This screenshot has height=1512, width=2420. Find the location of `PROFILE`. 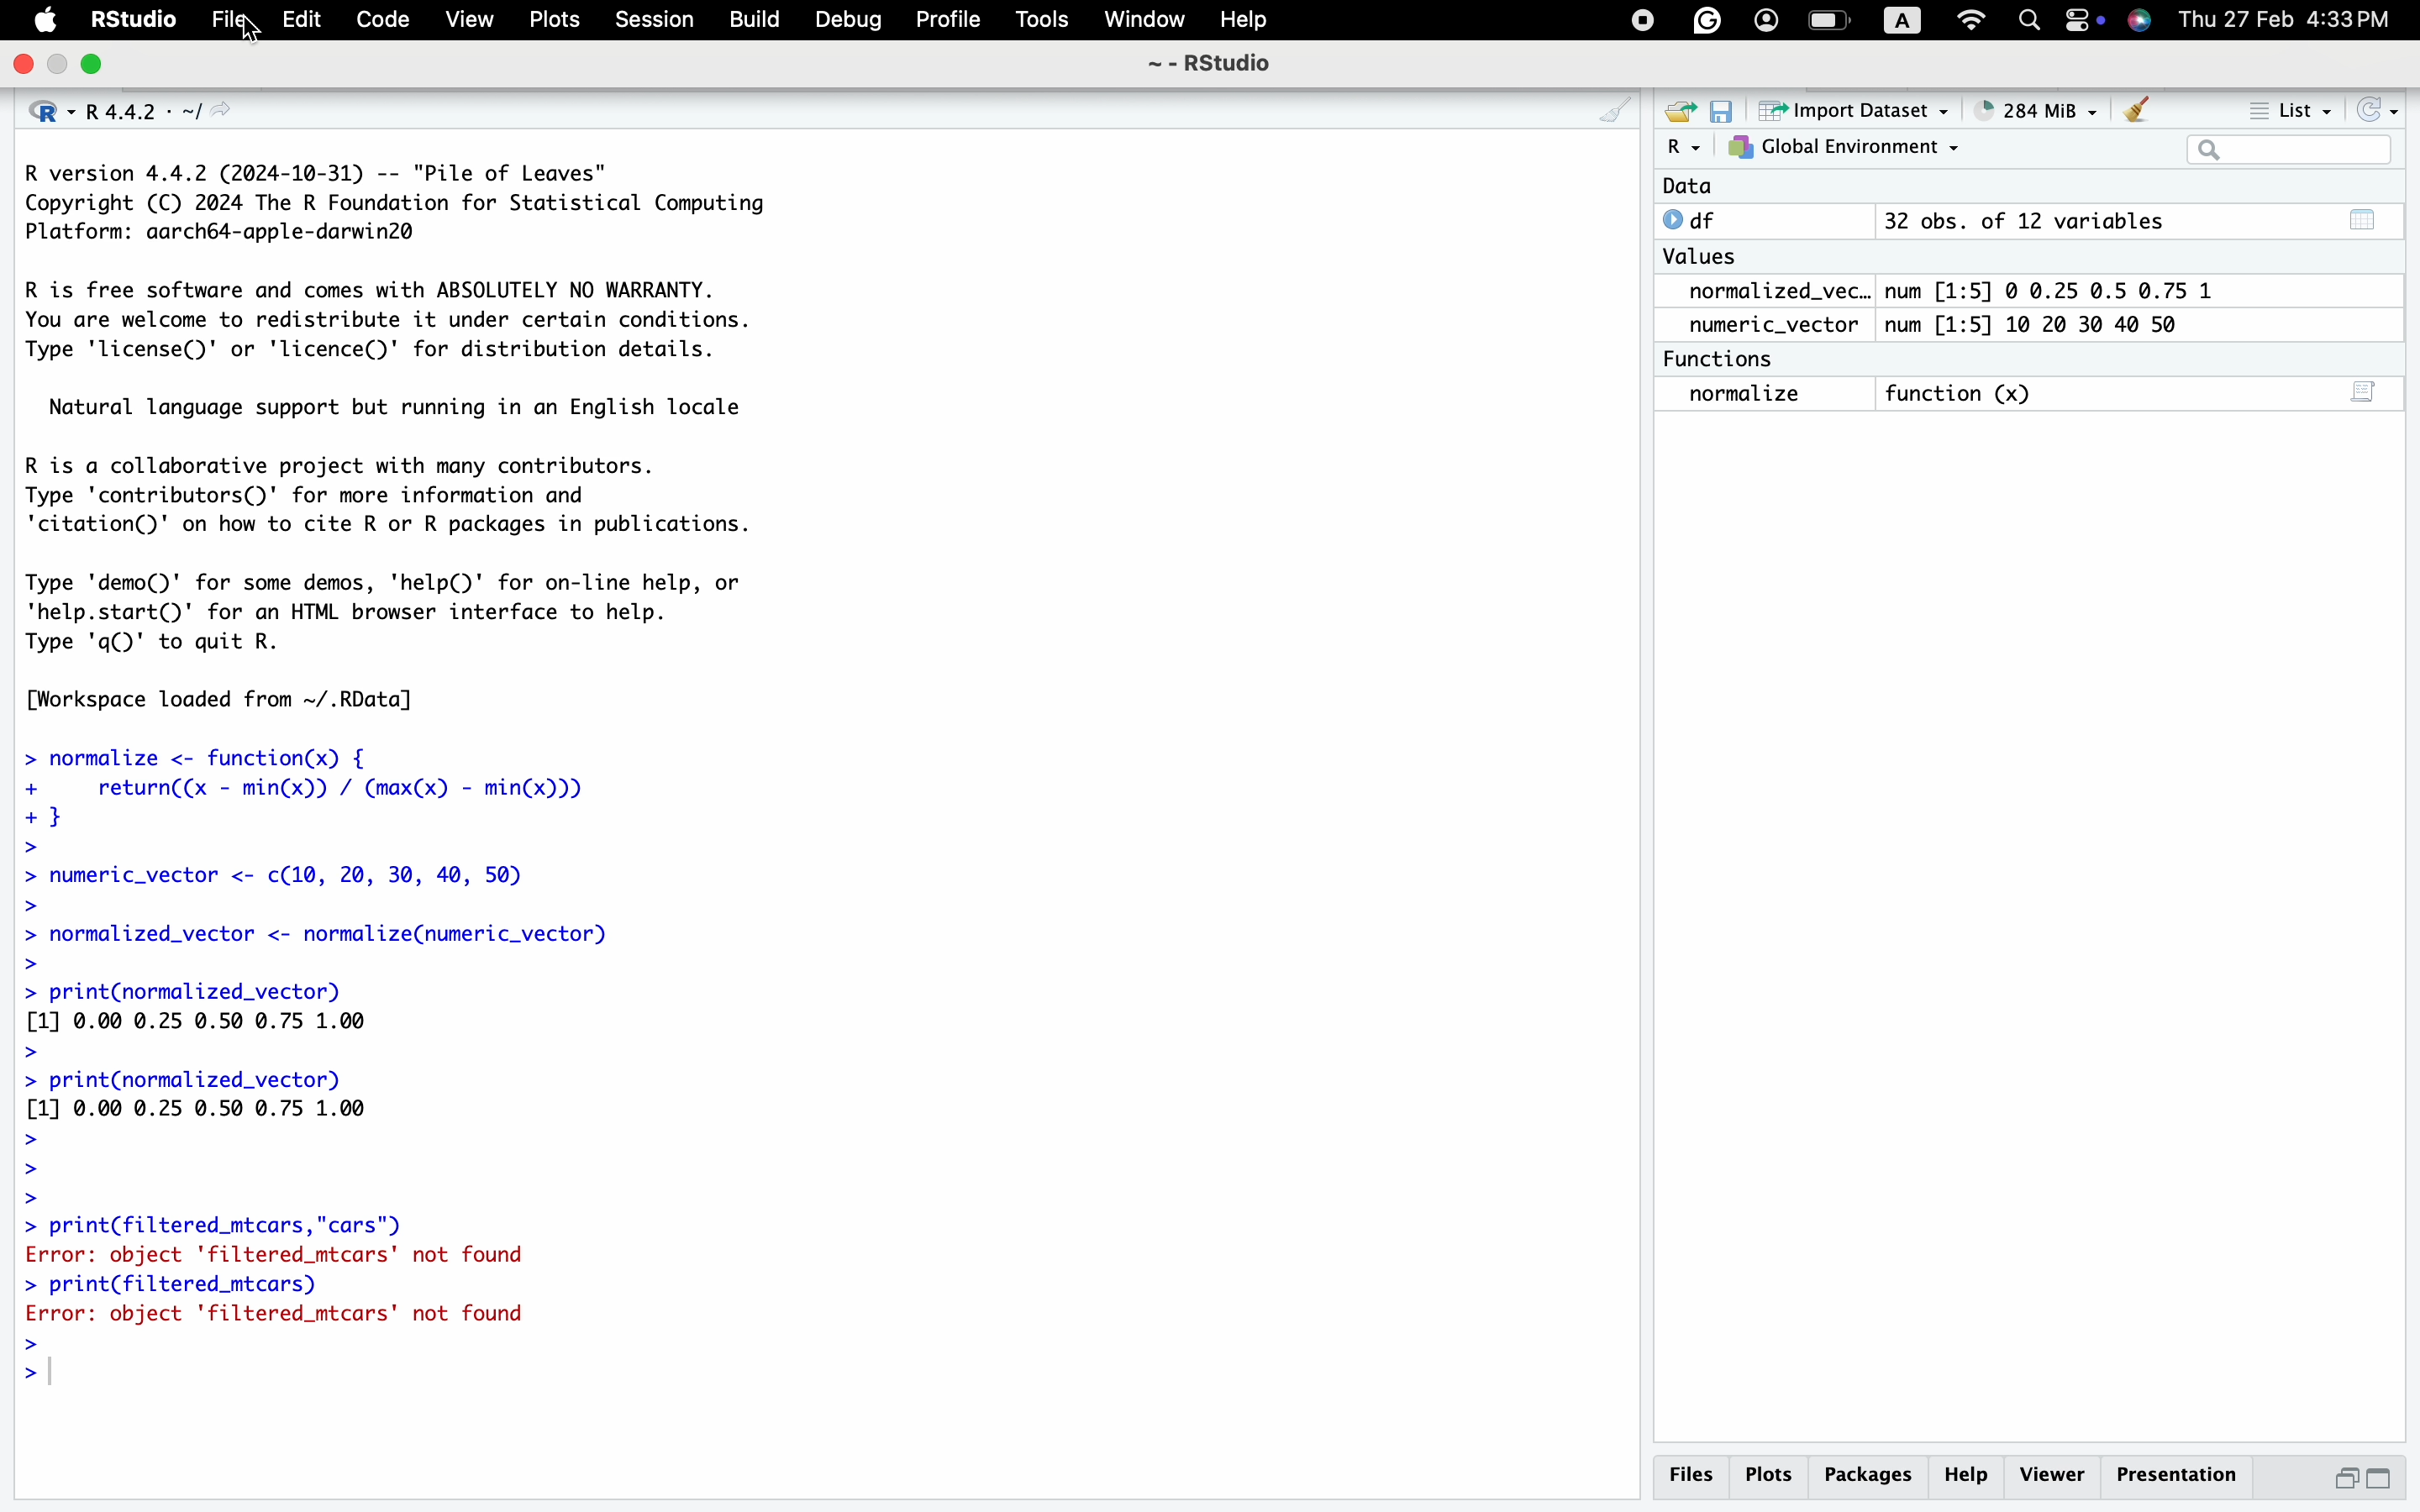

PROFILE is located at coordinates (1762, 18).